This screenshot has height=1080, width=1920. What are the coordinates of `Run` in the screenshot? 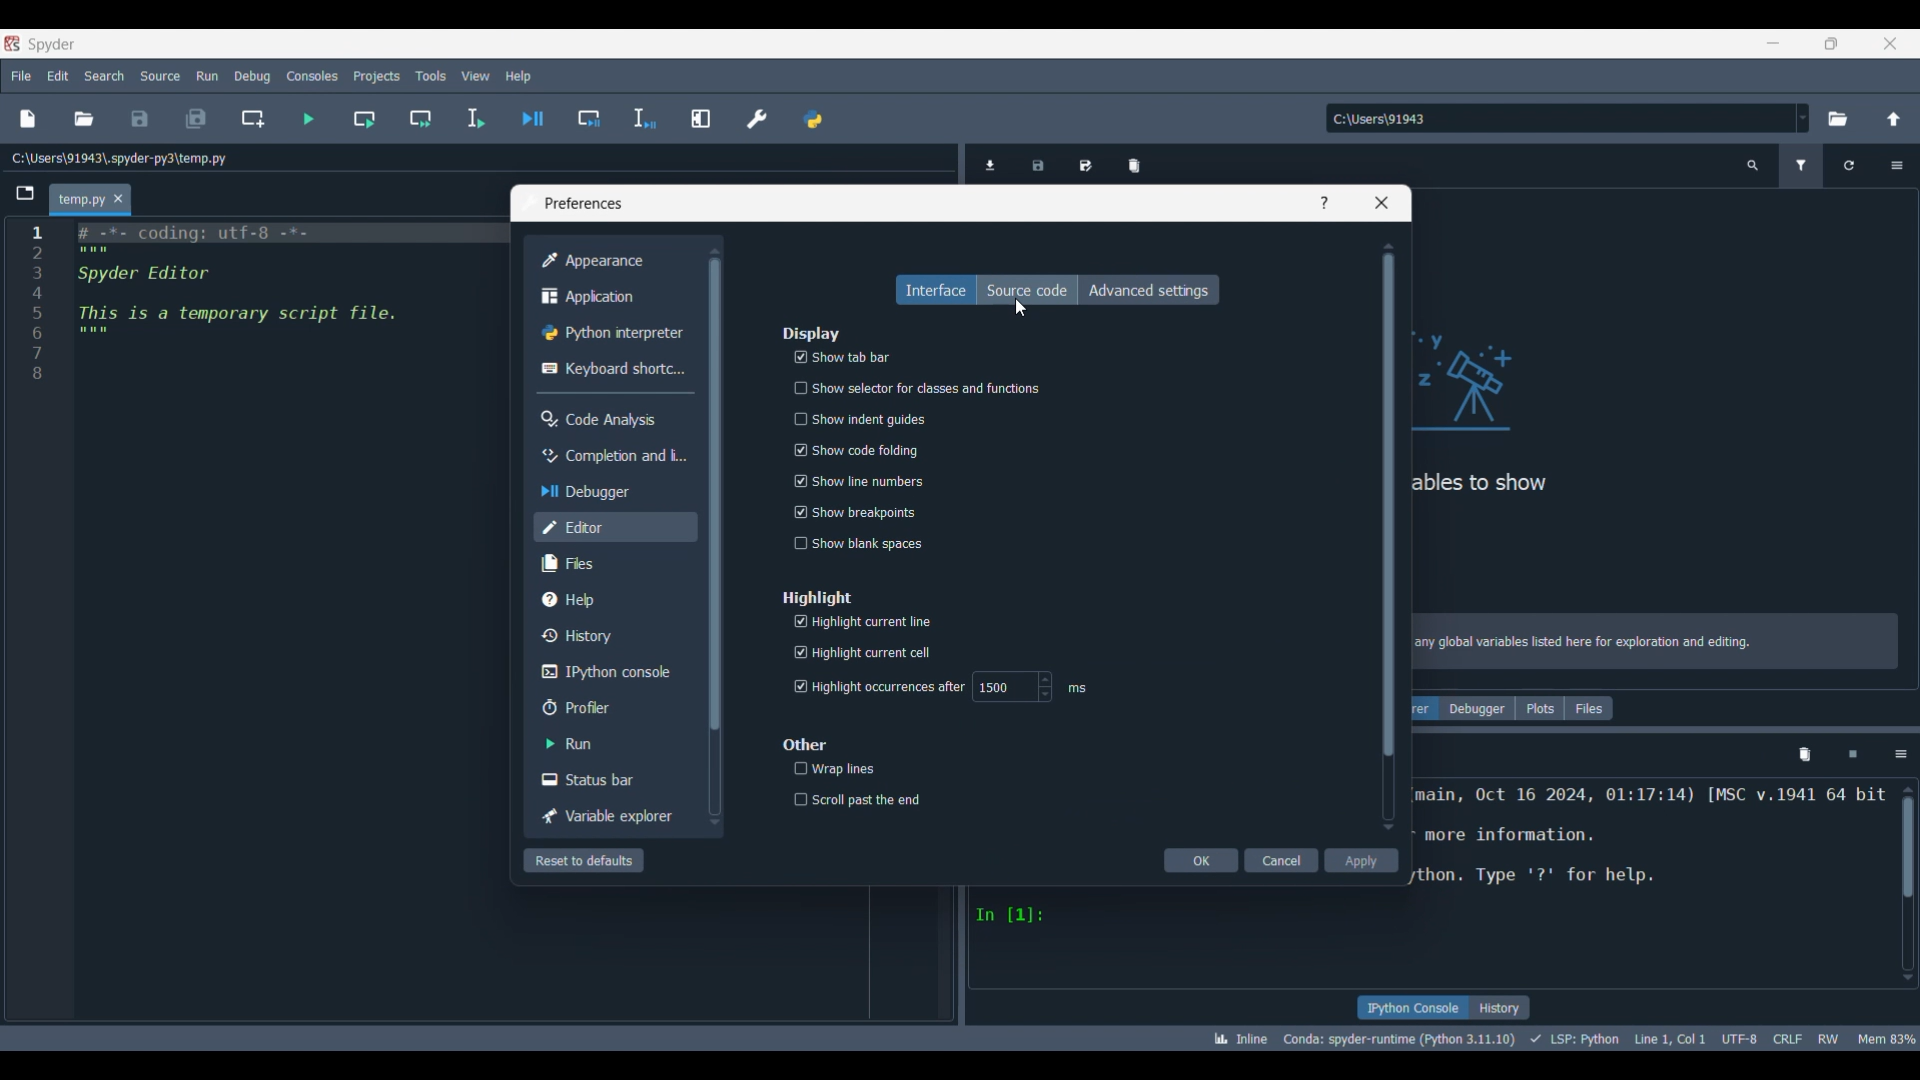 It's located at (612, 743).